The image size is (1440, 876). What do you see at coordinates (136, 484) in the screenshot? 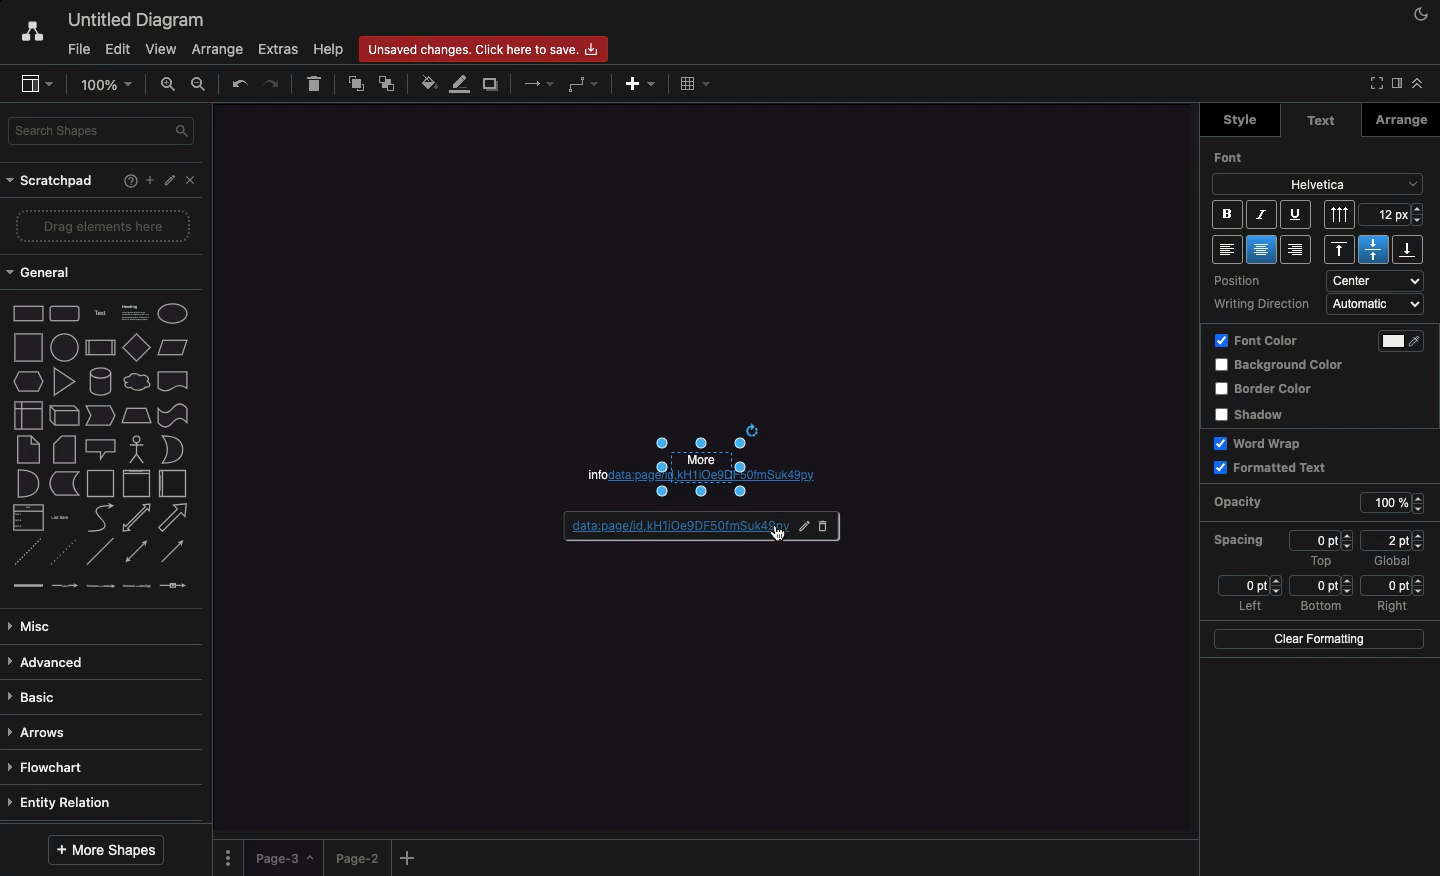
I see `vertical container` at bounding box center [136, 484].